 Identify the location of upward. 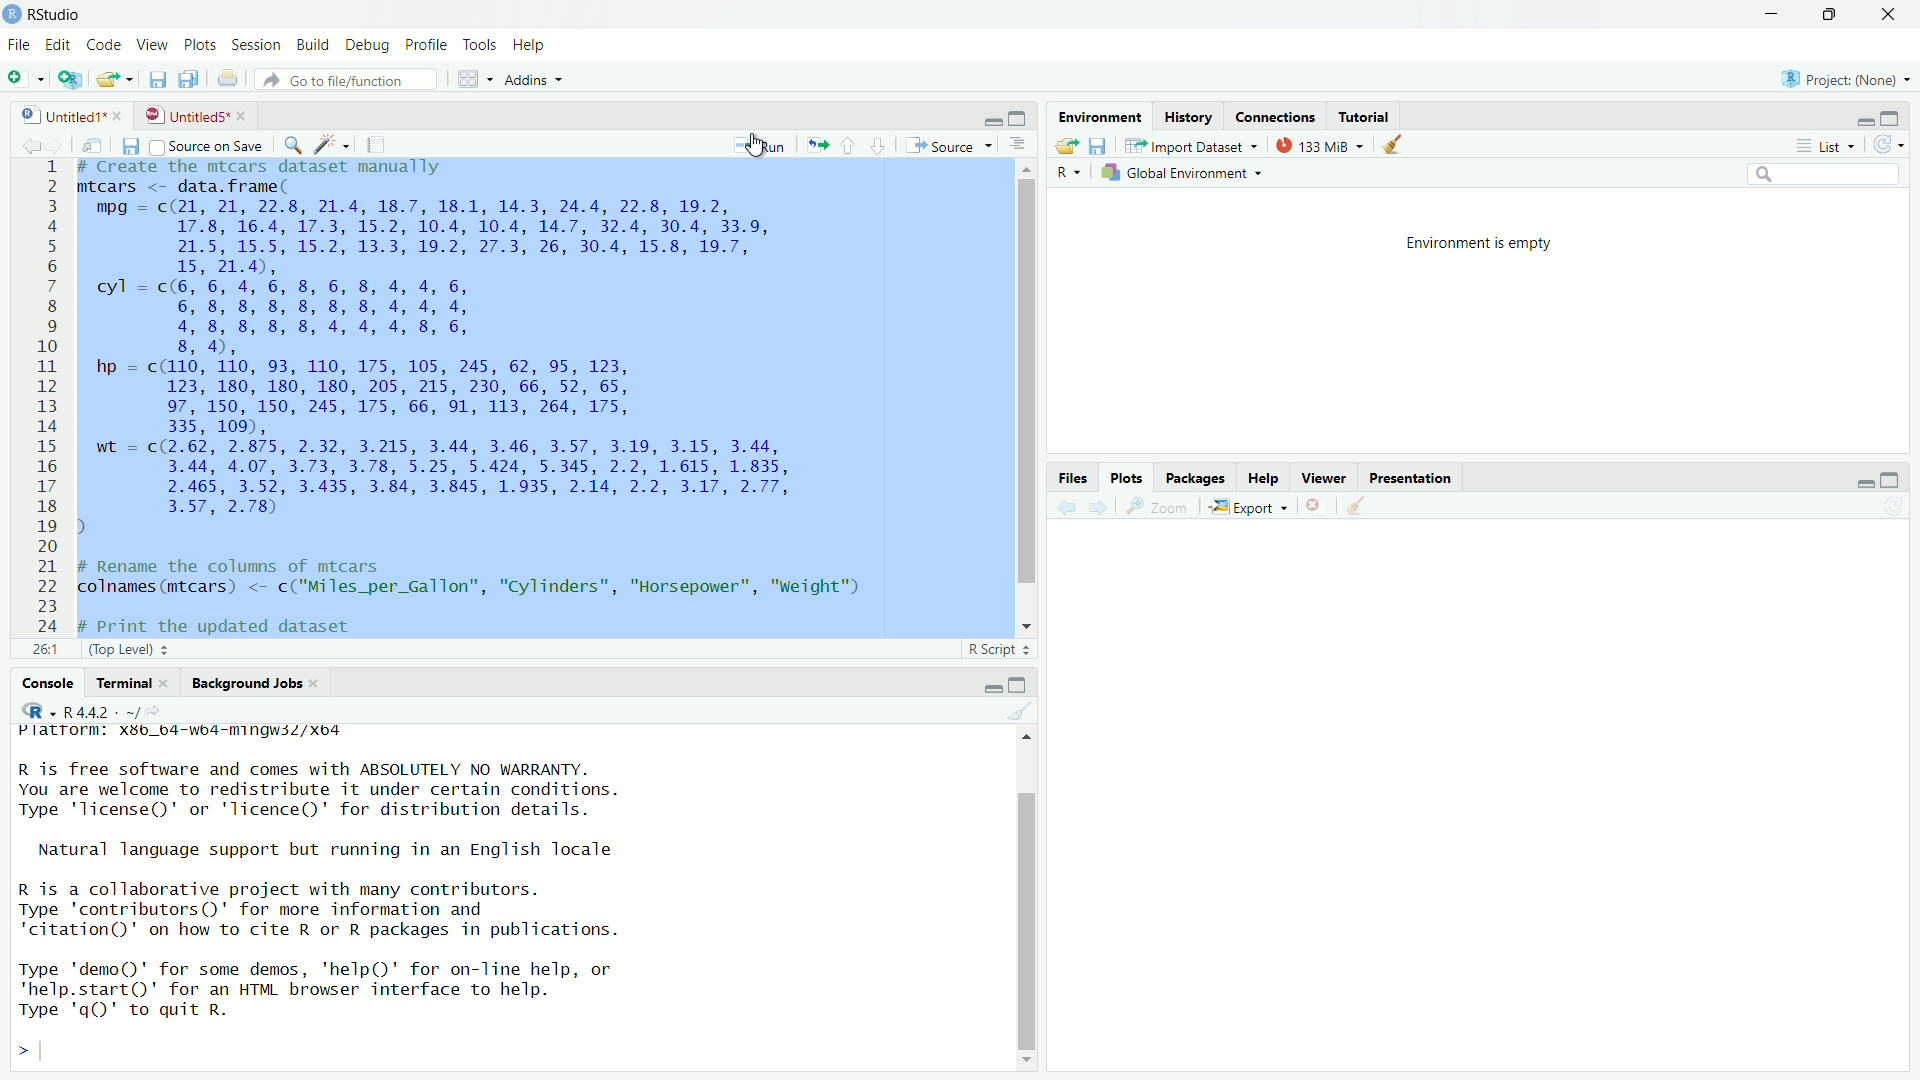
(850, 143).